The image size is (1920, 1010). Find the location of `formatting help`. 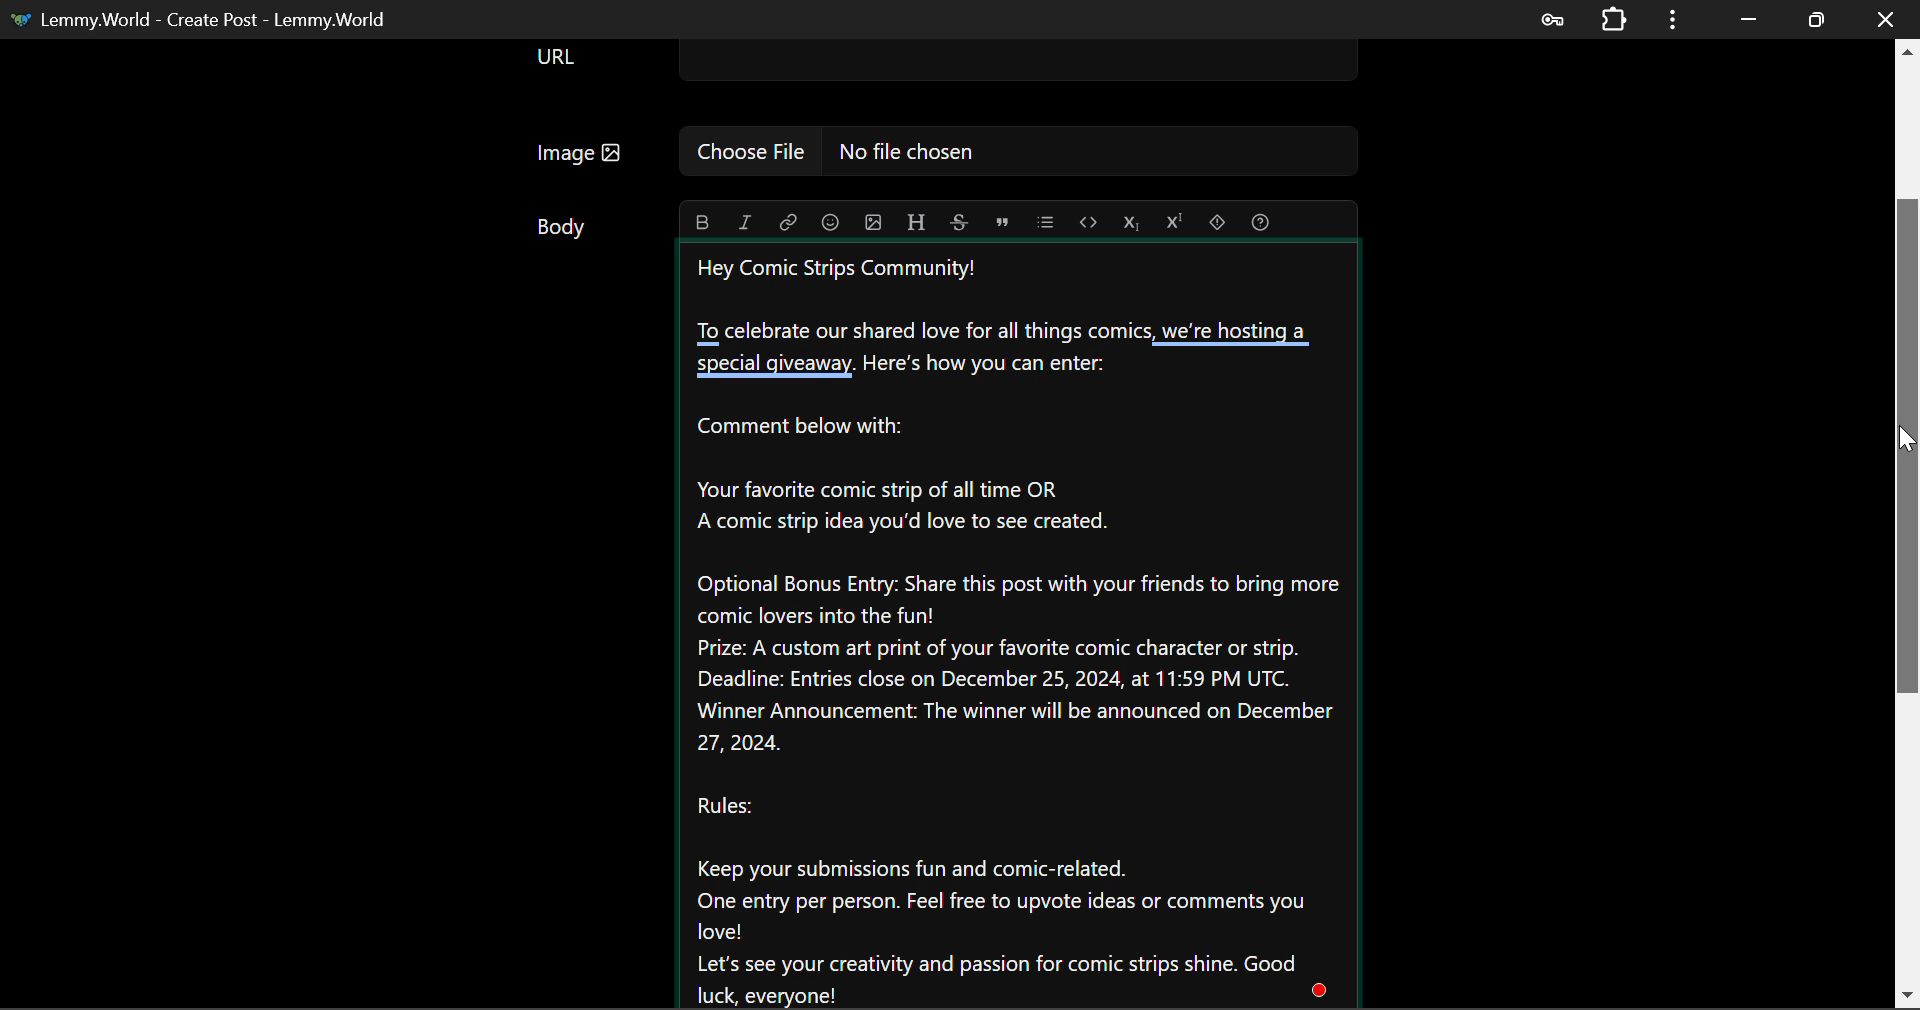

formatting help is located at coordinates (1262, 223).